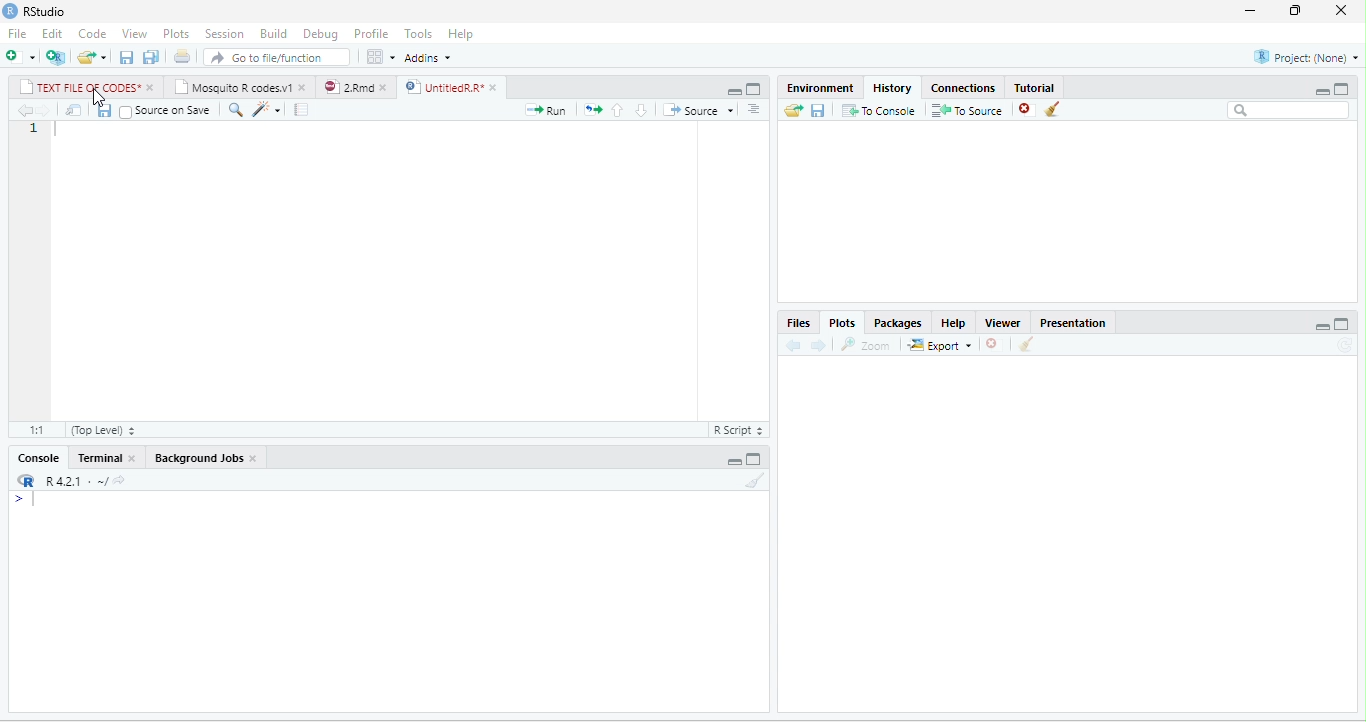  Describe the element at coordinates (35, 430) in the screenshot. I see `1:1` at that location.